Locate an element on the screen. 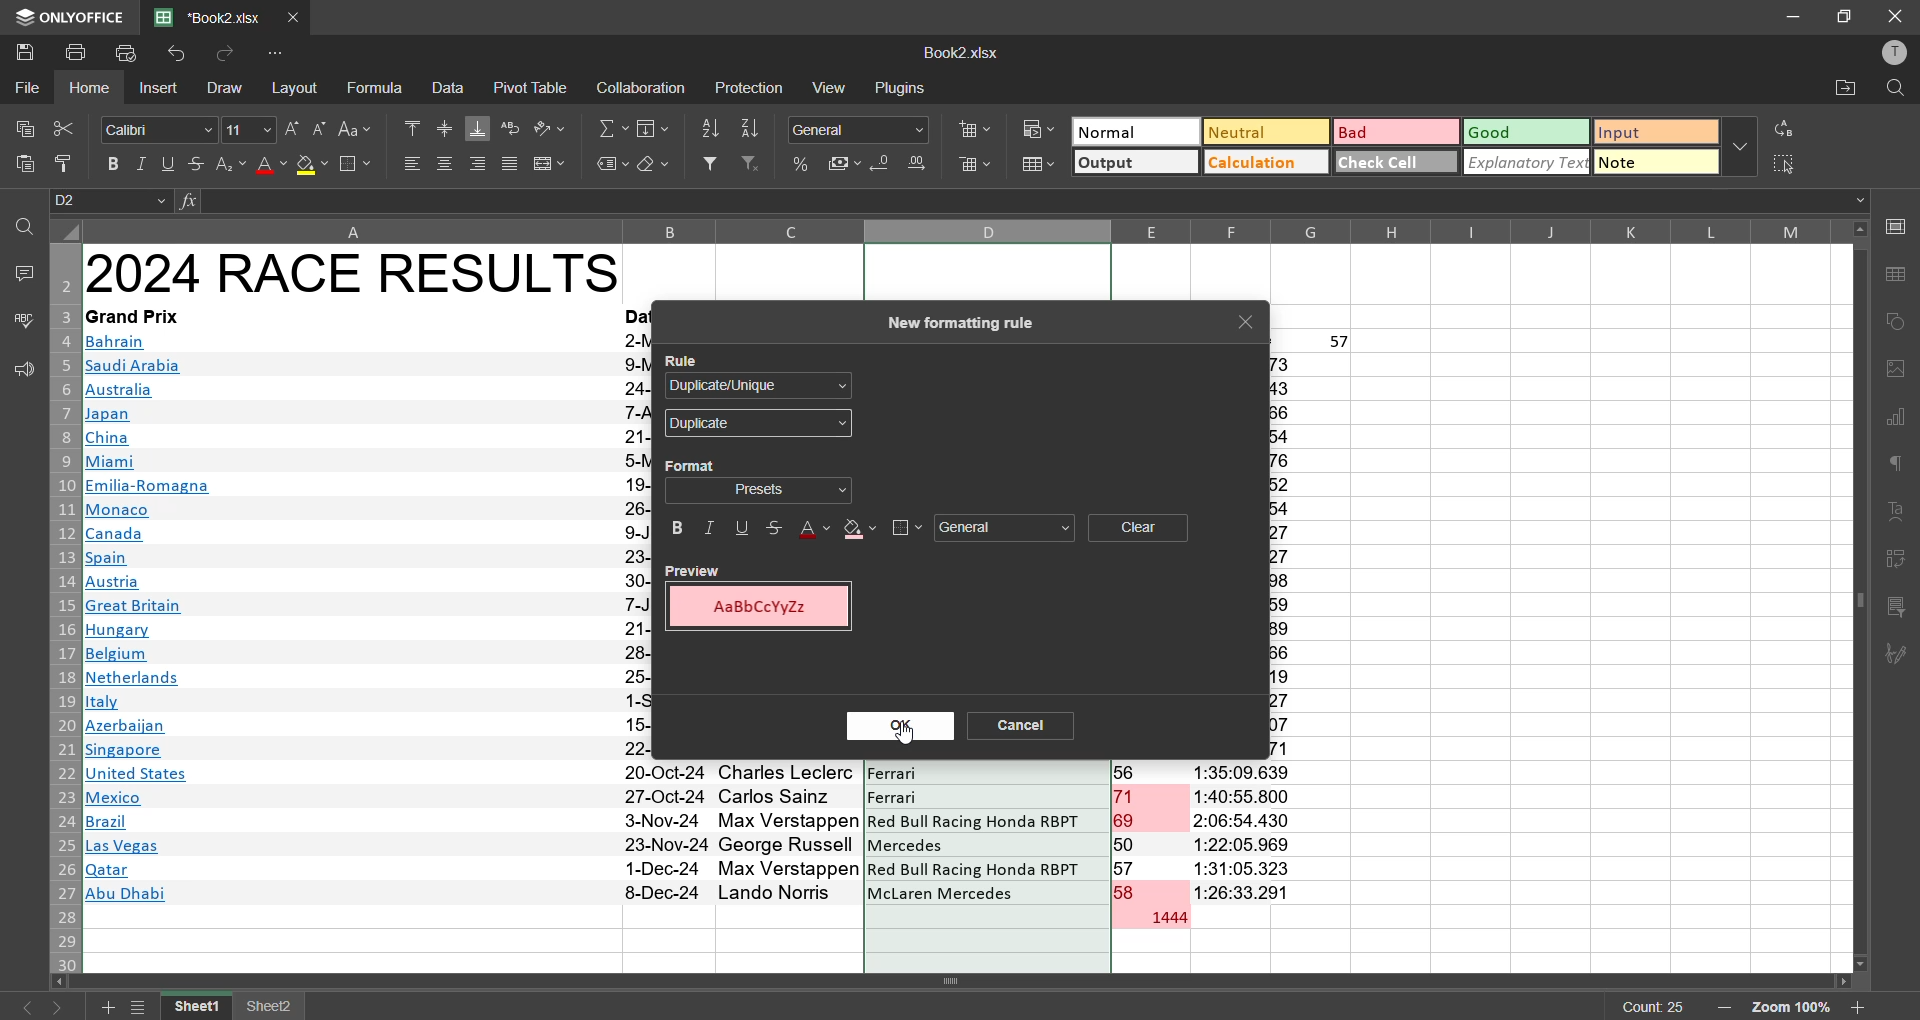  input is located at coordinates (1656, 133).